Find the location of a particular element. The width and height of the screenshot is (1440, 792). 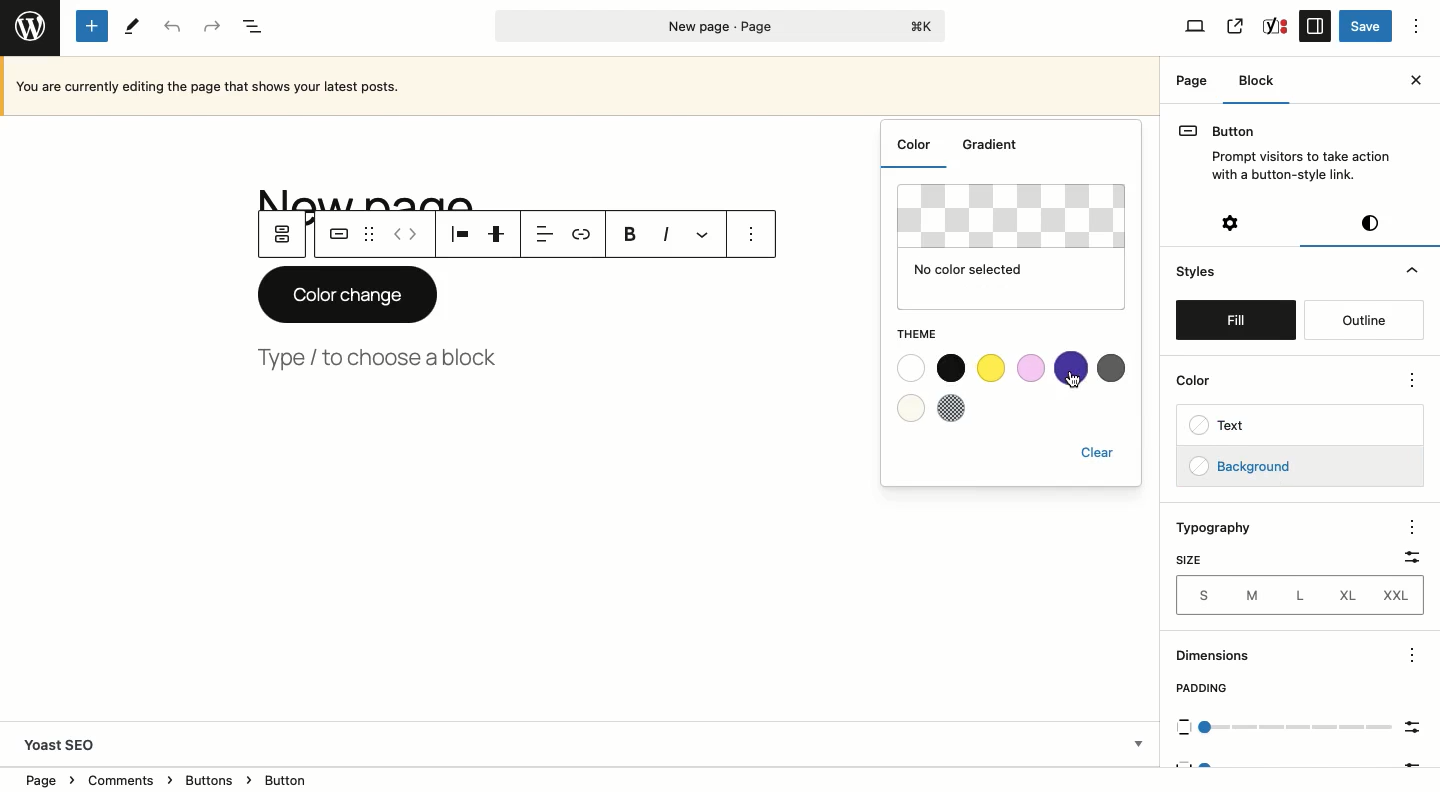

Align is located at coordinates (539, 235).